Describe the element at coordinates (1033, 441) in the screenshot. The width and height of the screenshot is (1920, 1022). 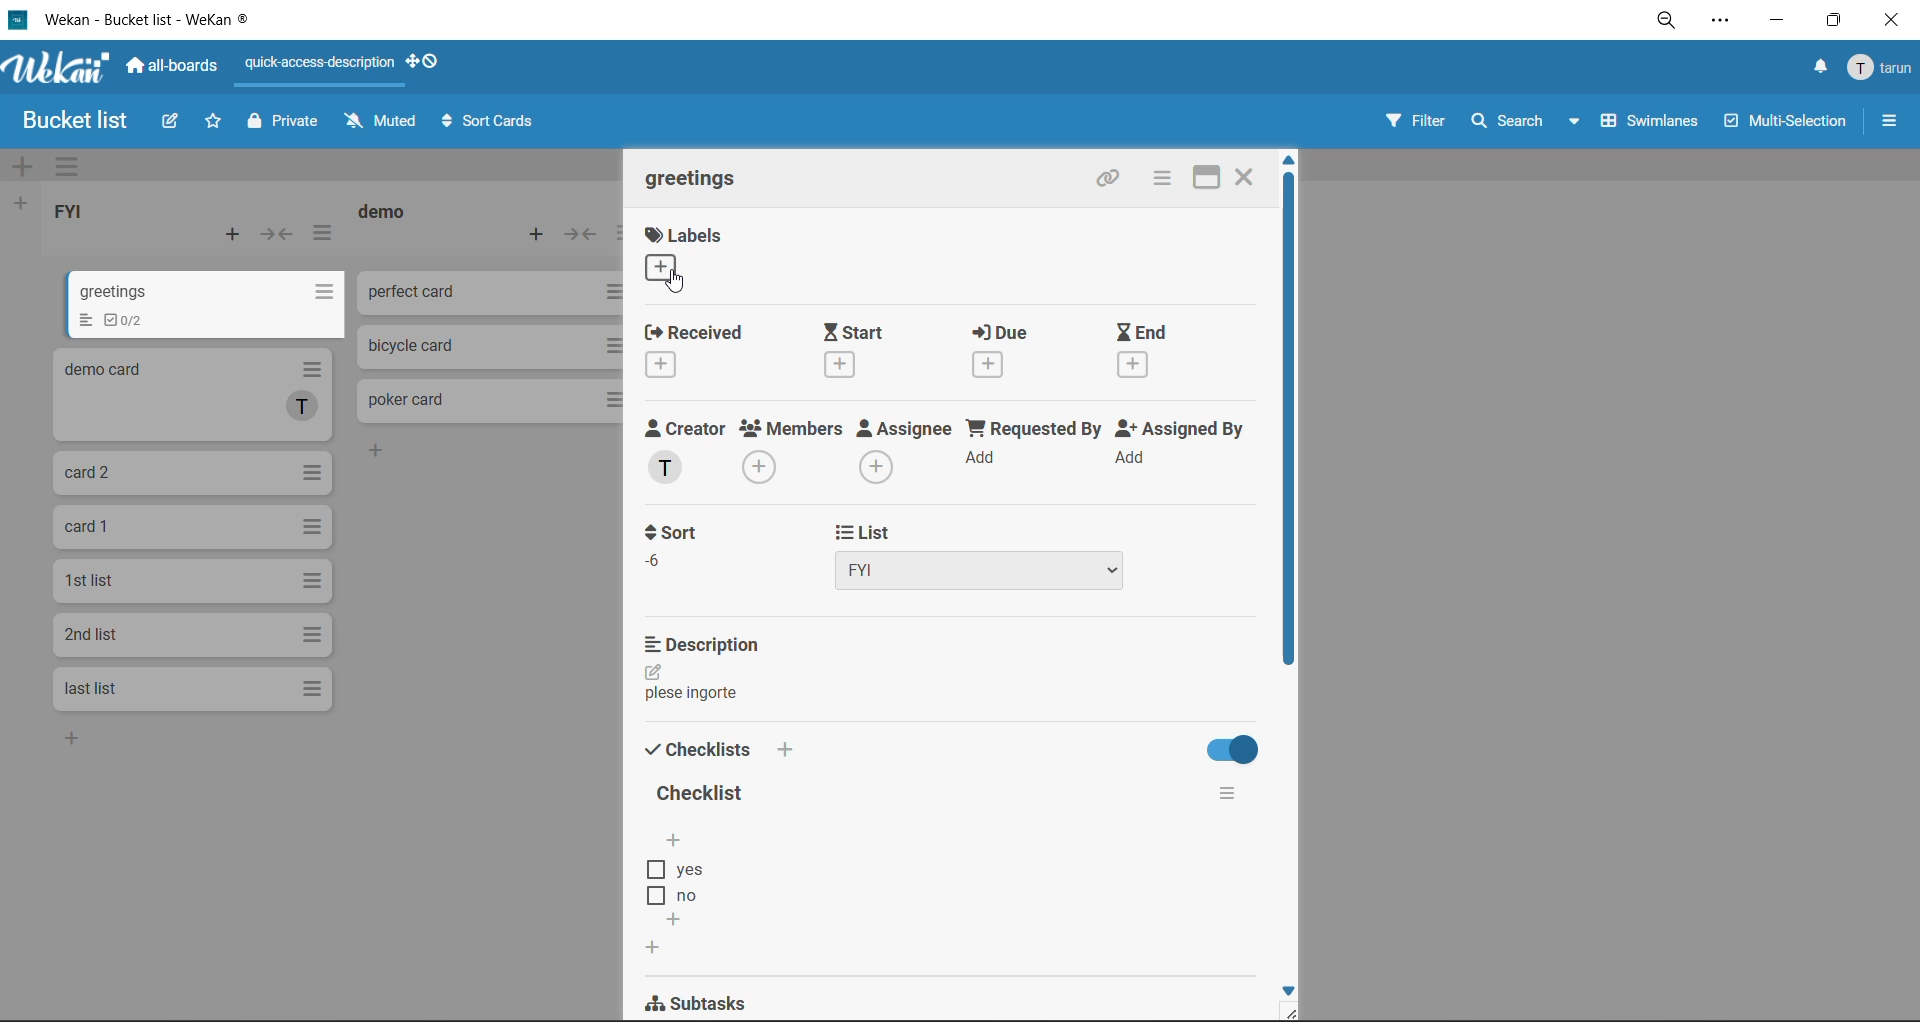
I see `requested by` at that location.